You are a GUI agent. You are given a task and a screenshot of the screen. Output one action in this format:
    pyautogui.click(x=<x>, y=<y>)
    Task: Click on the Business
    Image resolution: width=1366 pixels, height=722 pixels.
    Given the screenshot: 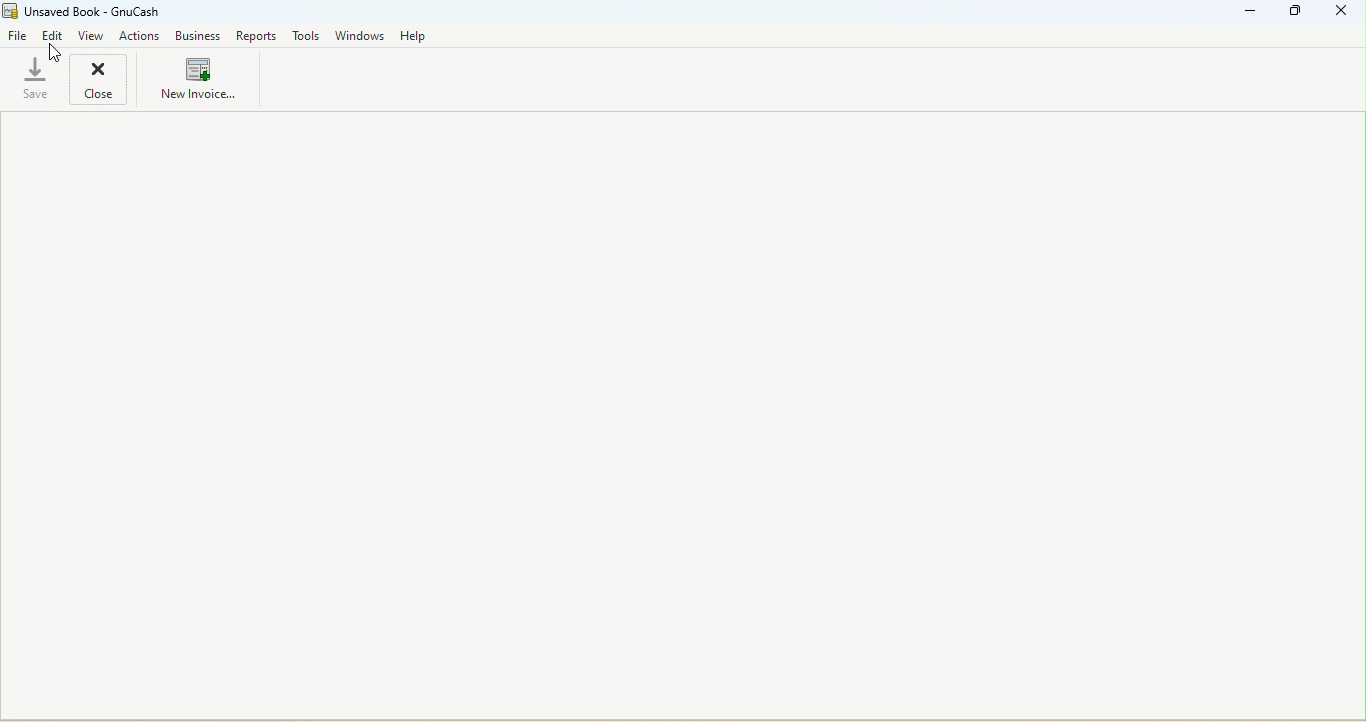 What is the action you would take?
    pyautogui.click(x=198, y=38)
    